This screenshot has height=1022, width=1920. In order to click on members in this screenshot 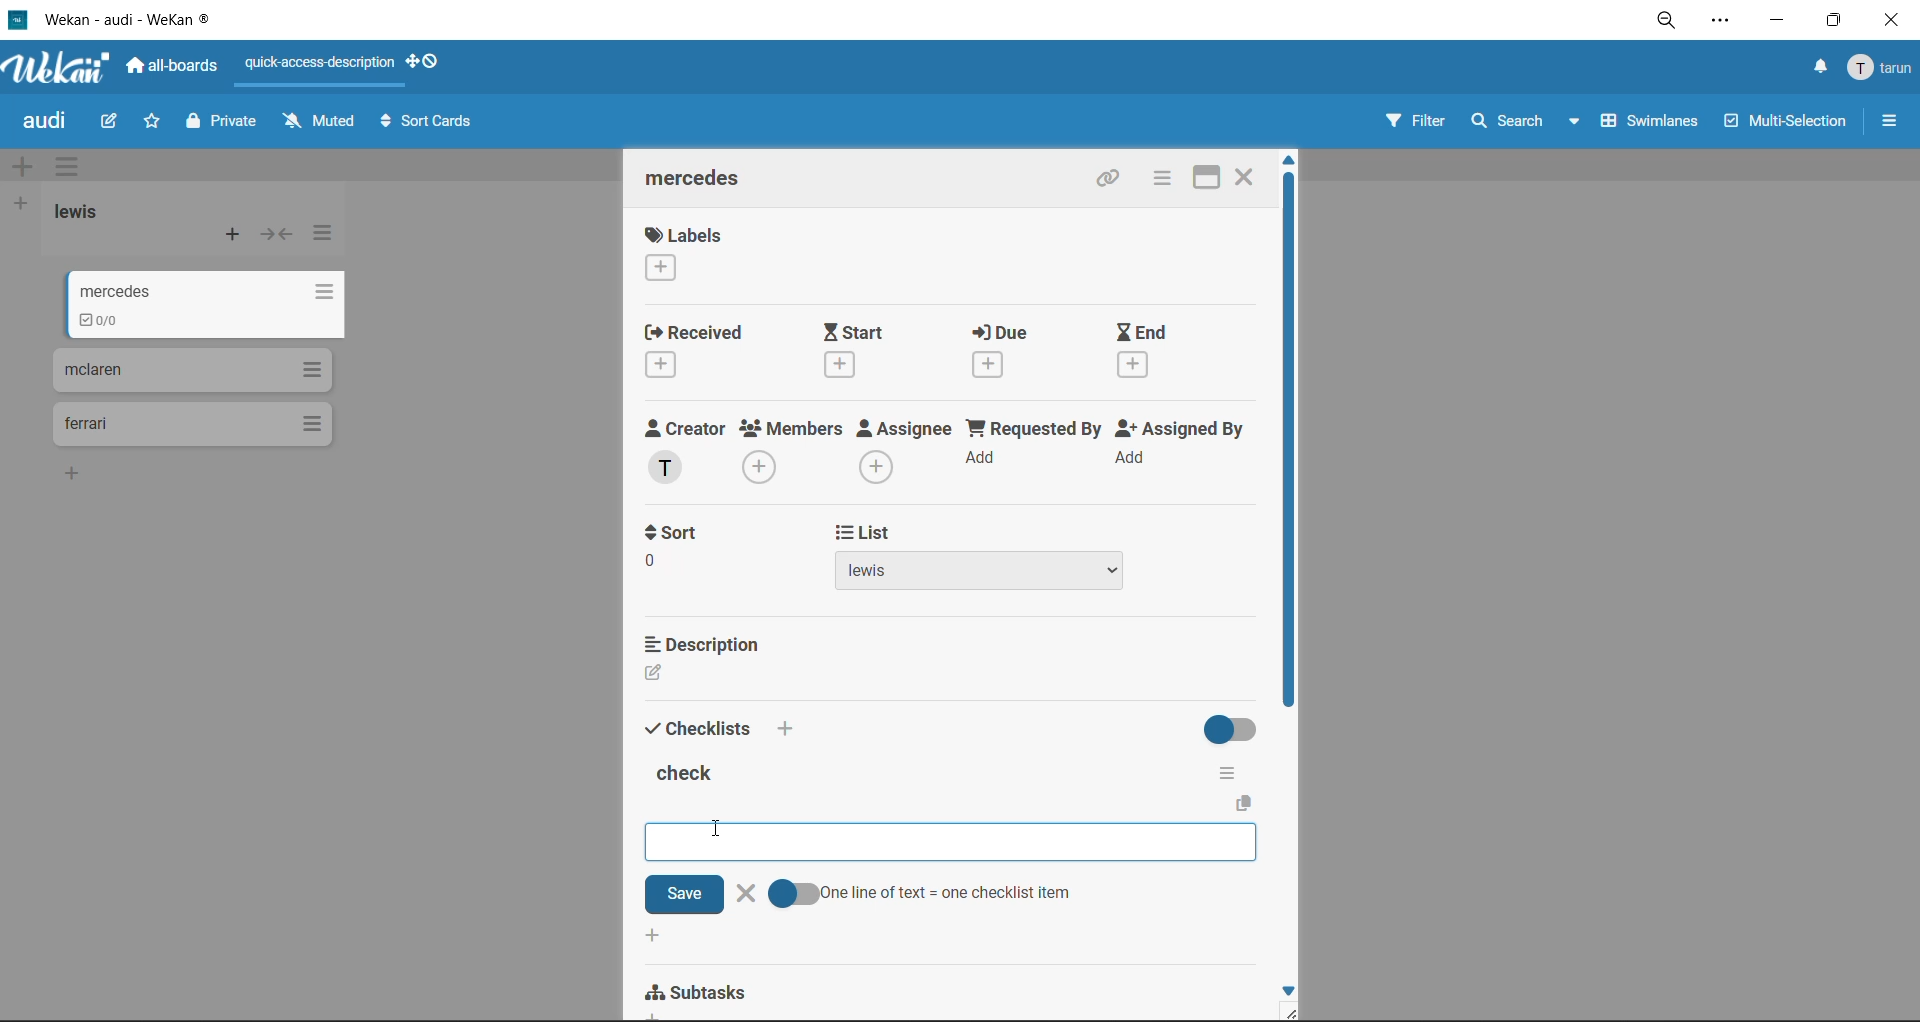, I will do `click(792, 451)`.